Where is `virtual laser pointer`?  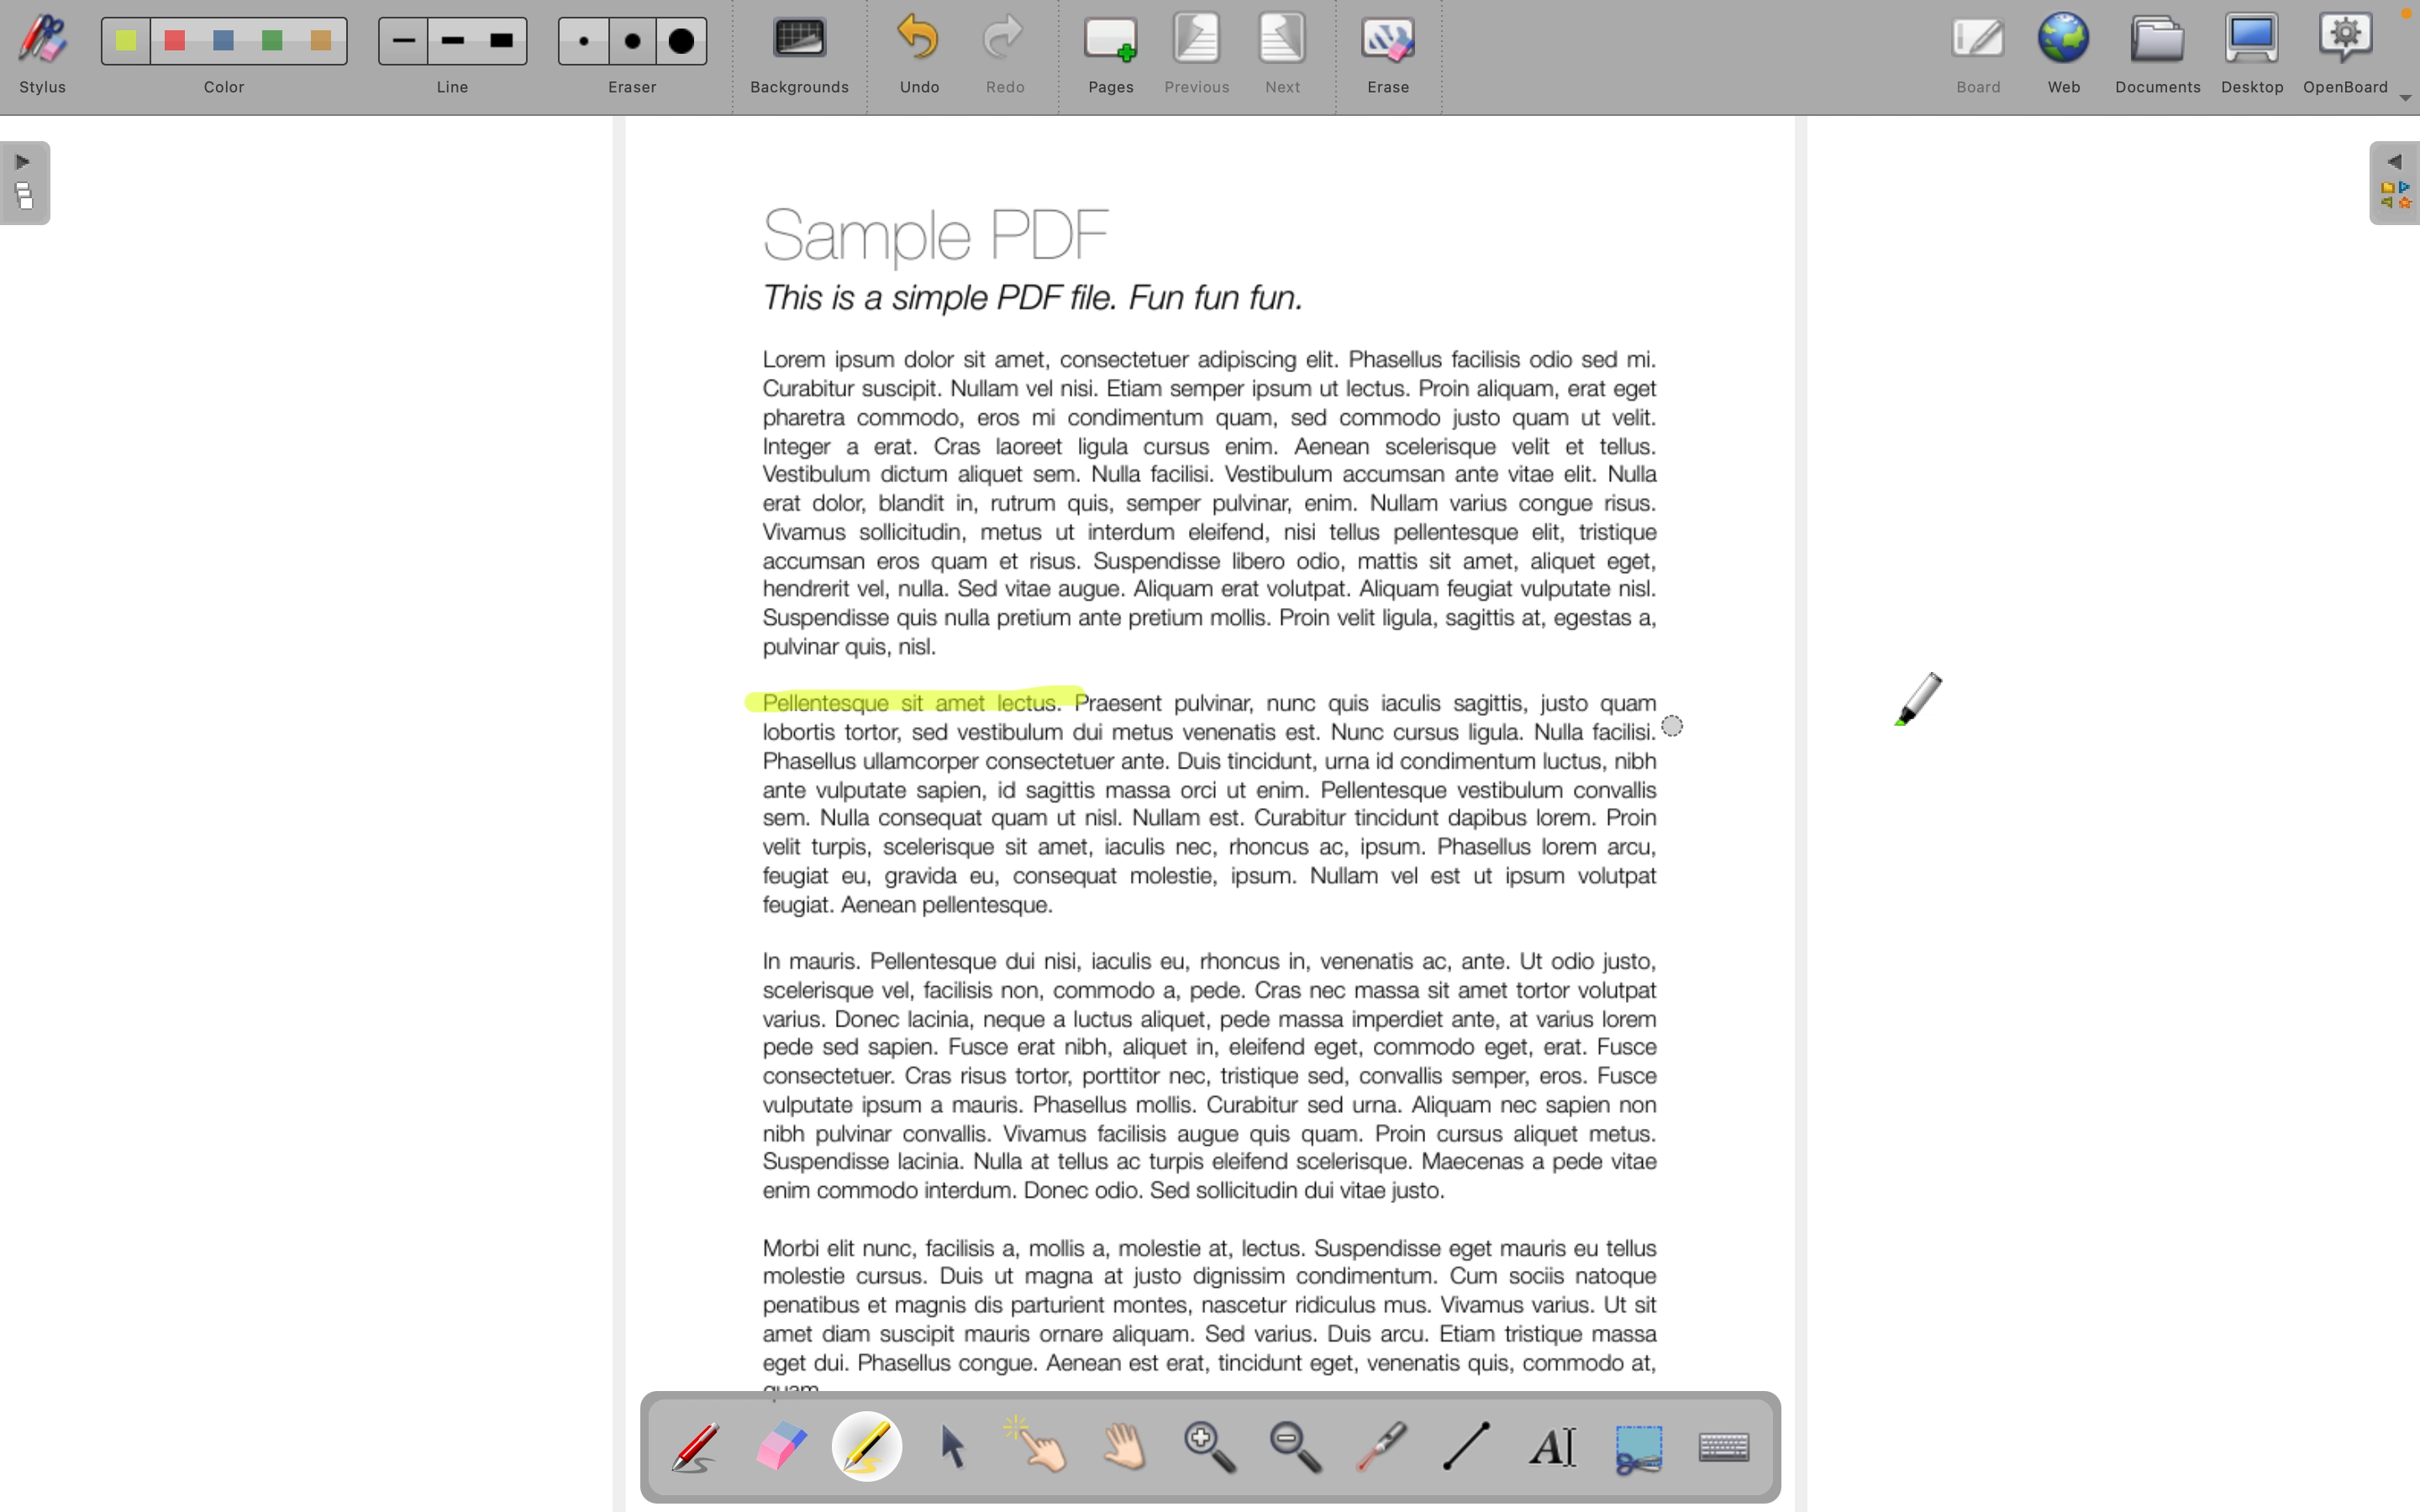
virtual laser pointer is located at coordinates (1386, 1444).